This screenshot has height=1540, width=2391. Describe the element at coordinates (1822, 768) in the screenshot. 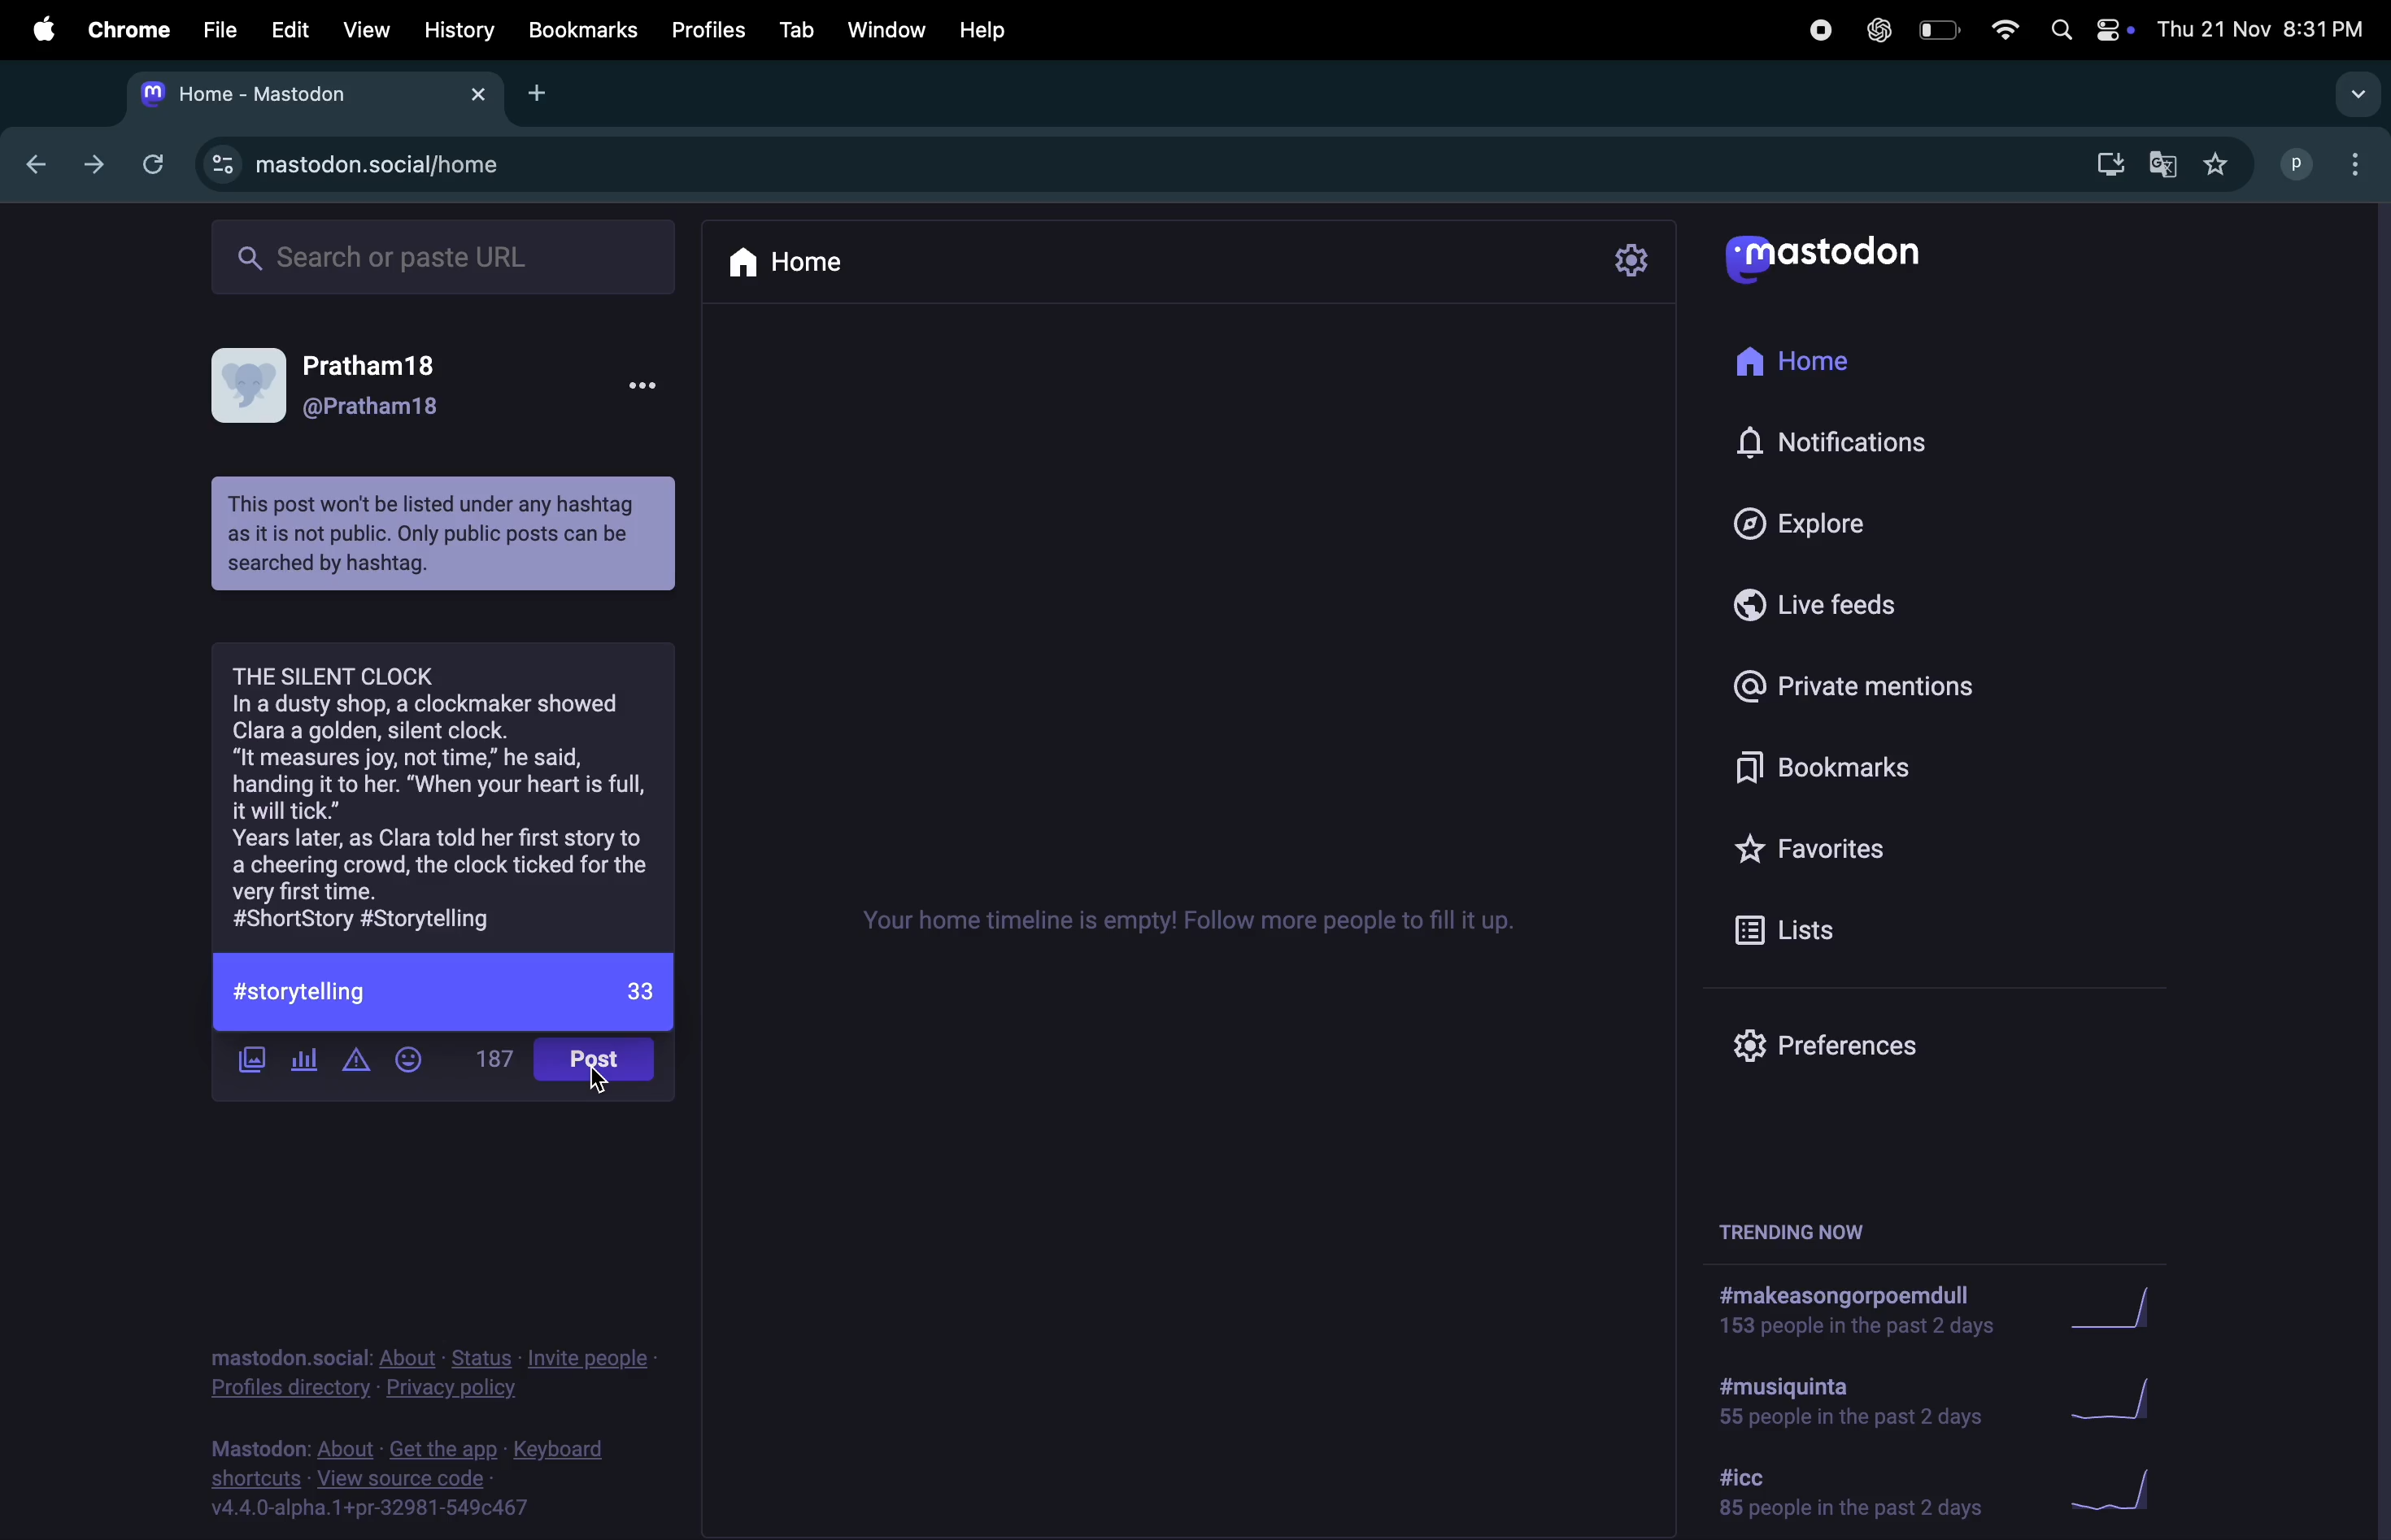

I see `bookmarks` at that location.